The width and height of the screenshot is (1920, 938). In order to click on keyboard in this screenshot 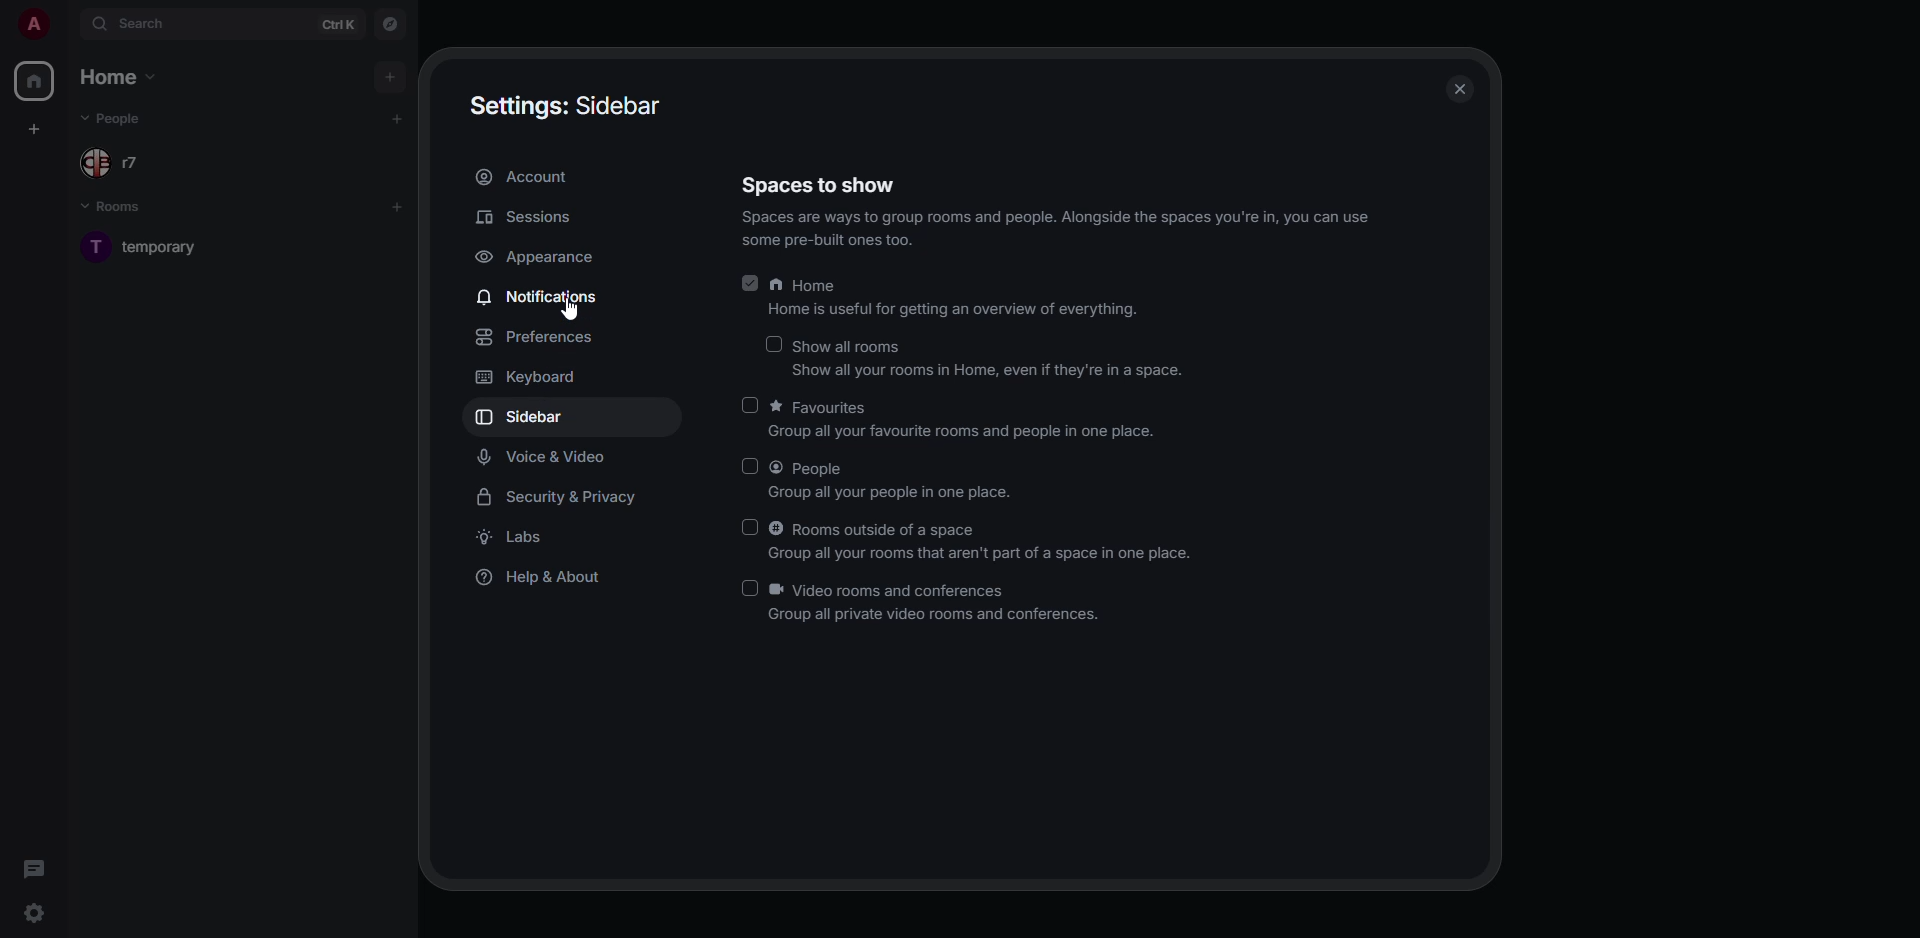, I will do `click(525, 375)`.